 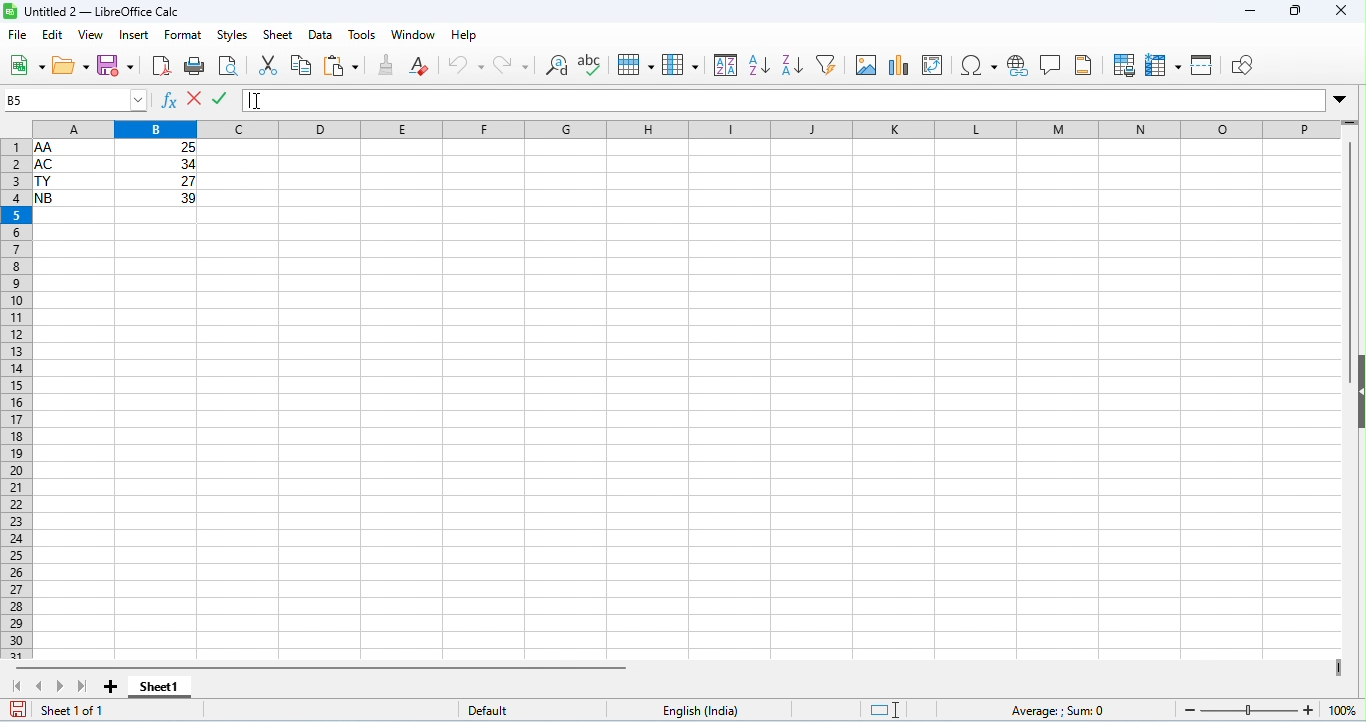 I want to click on default, so click(x=489, y=710).